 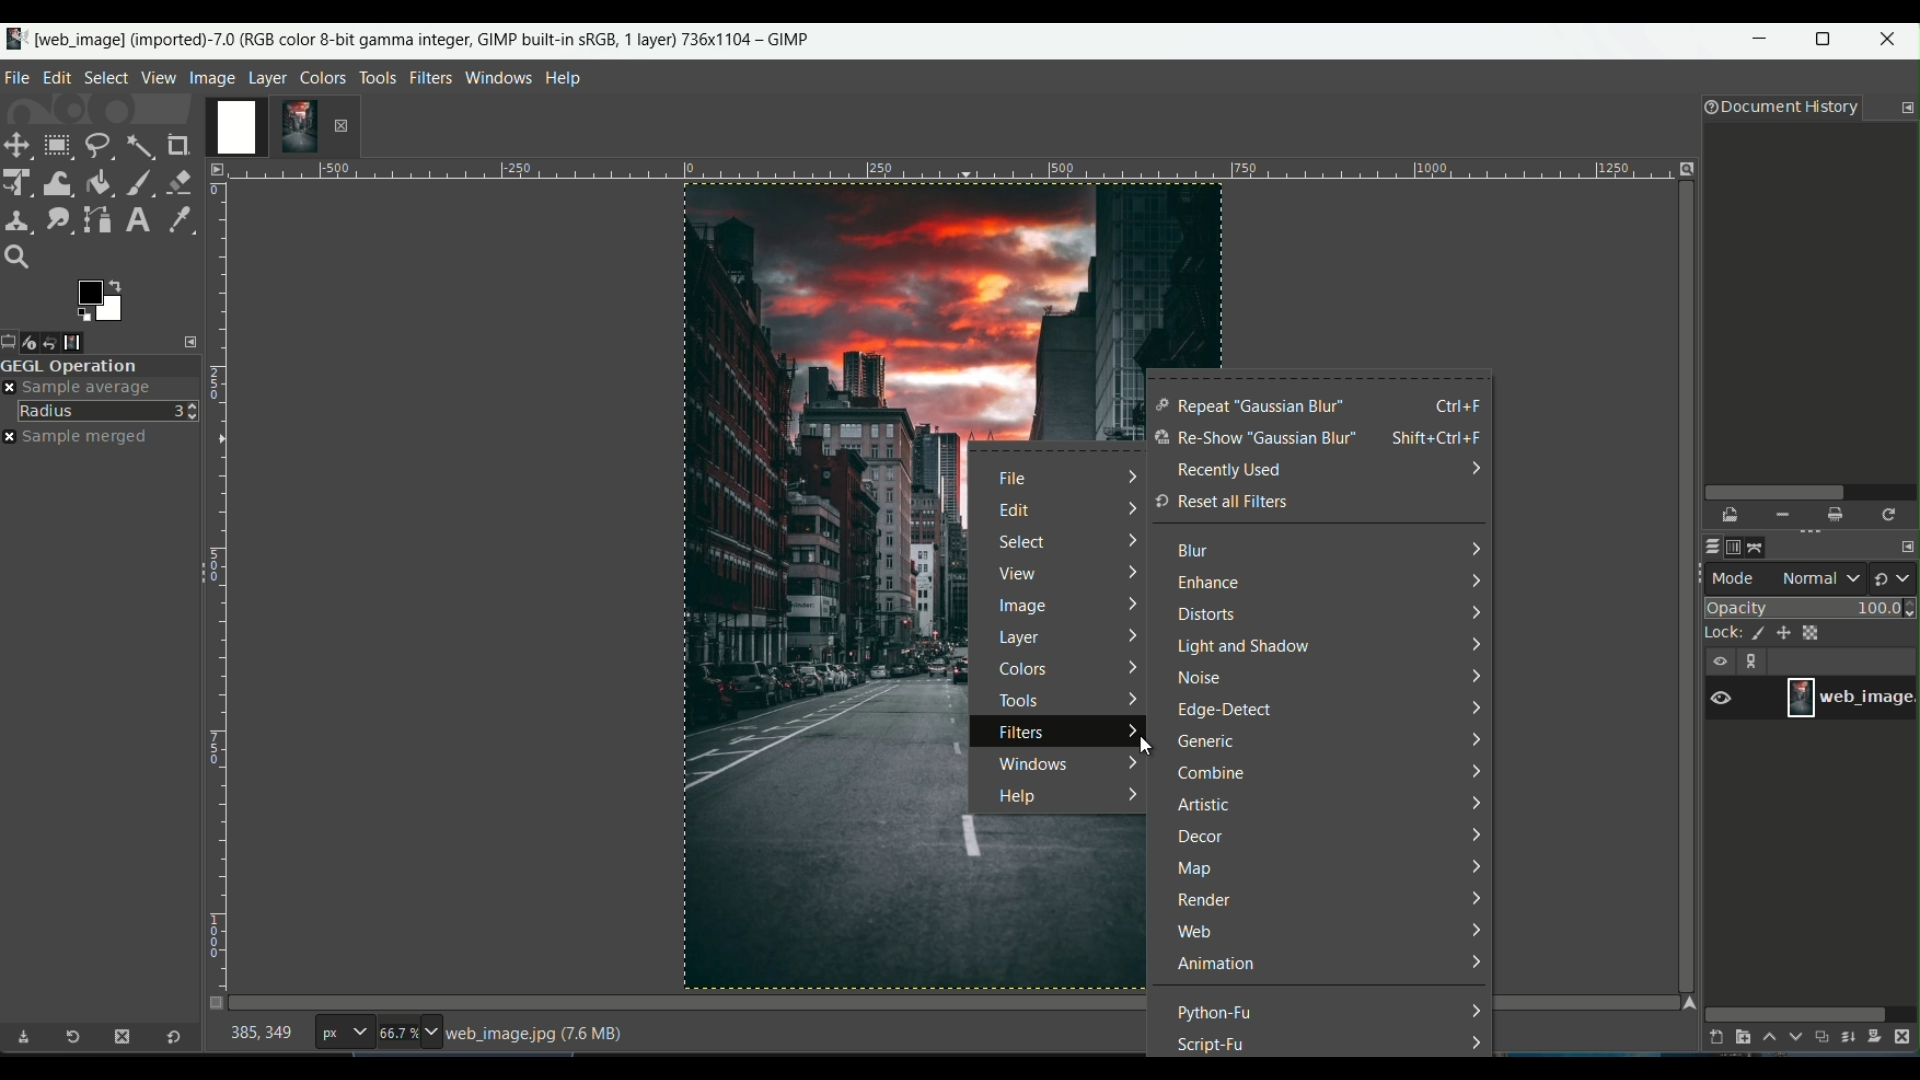 What do you see at coordinates (1253, 440) in the screenshot?
I see `reshow` at bounding box center [1253, 440].